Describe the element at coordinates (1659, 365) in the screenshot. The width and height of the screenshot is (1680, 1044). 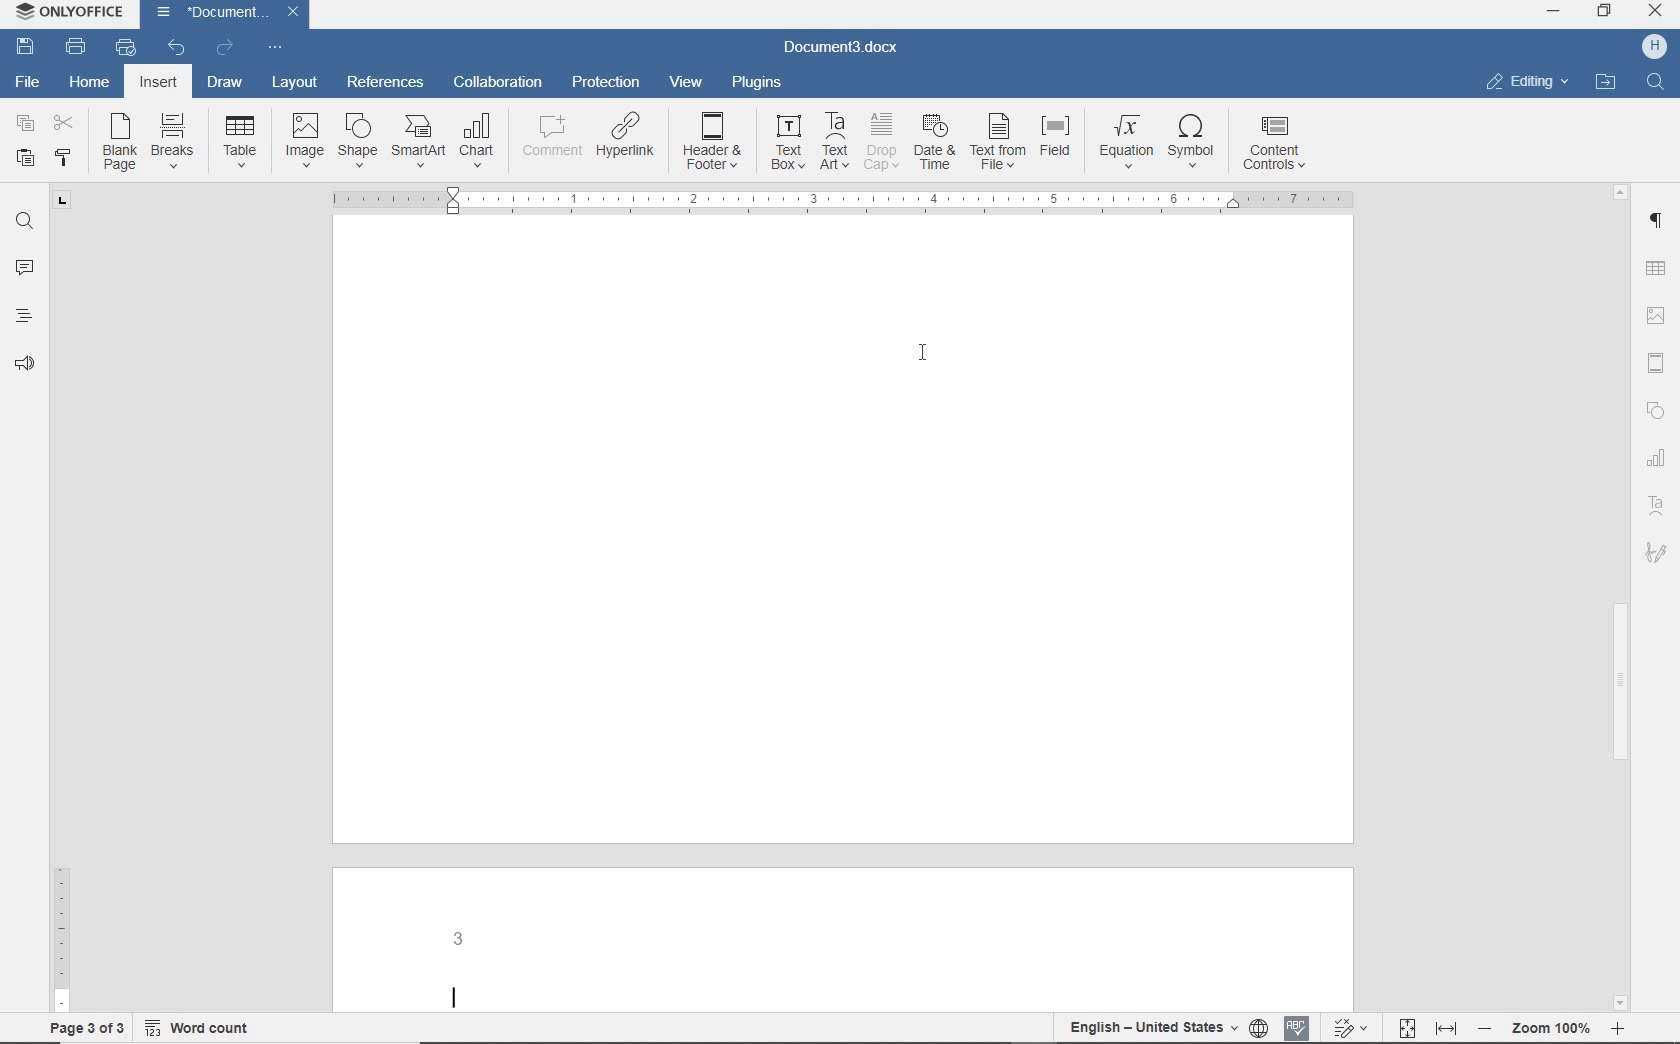
I see `HEADER & FOOTER` at that location.